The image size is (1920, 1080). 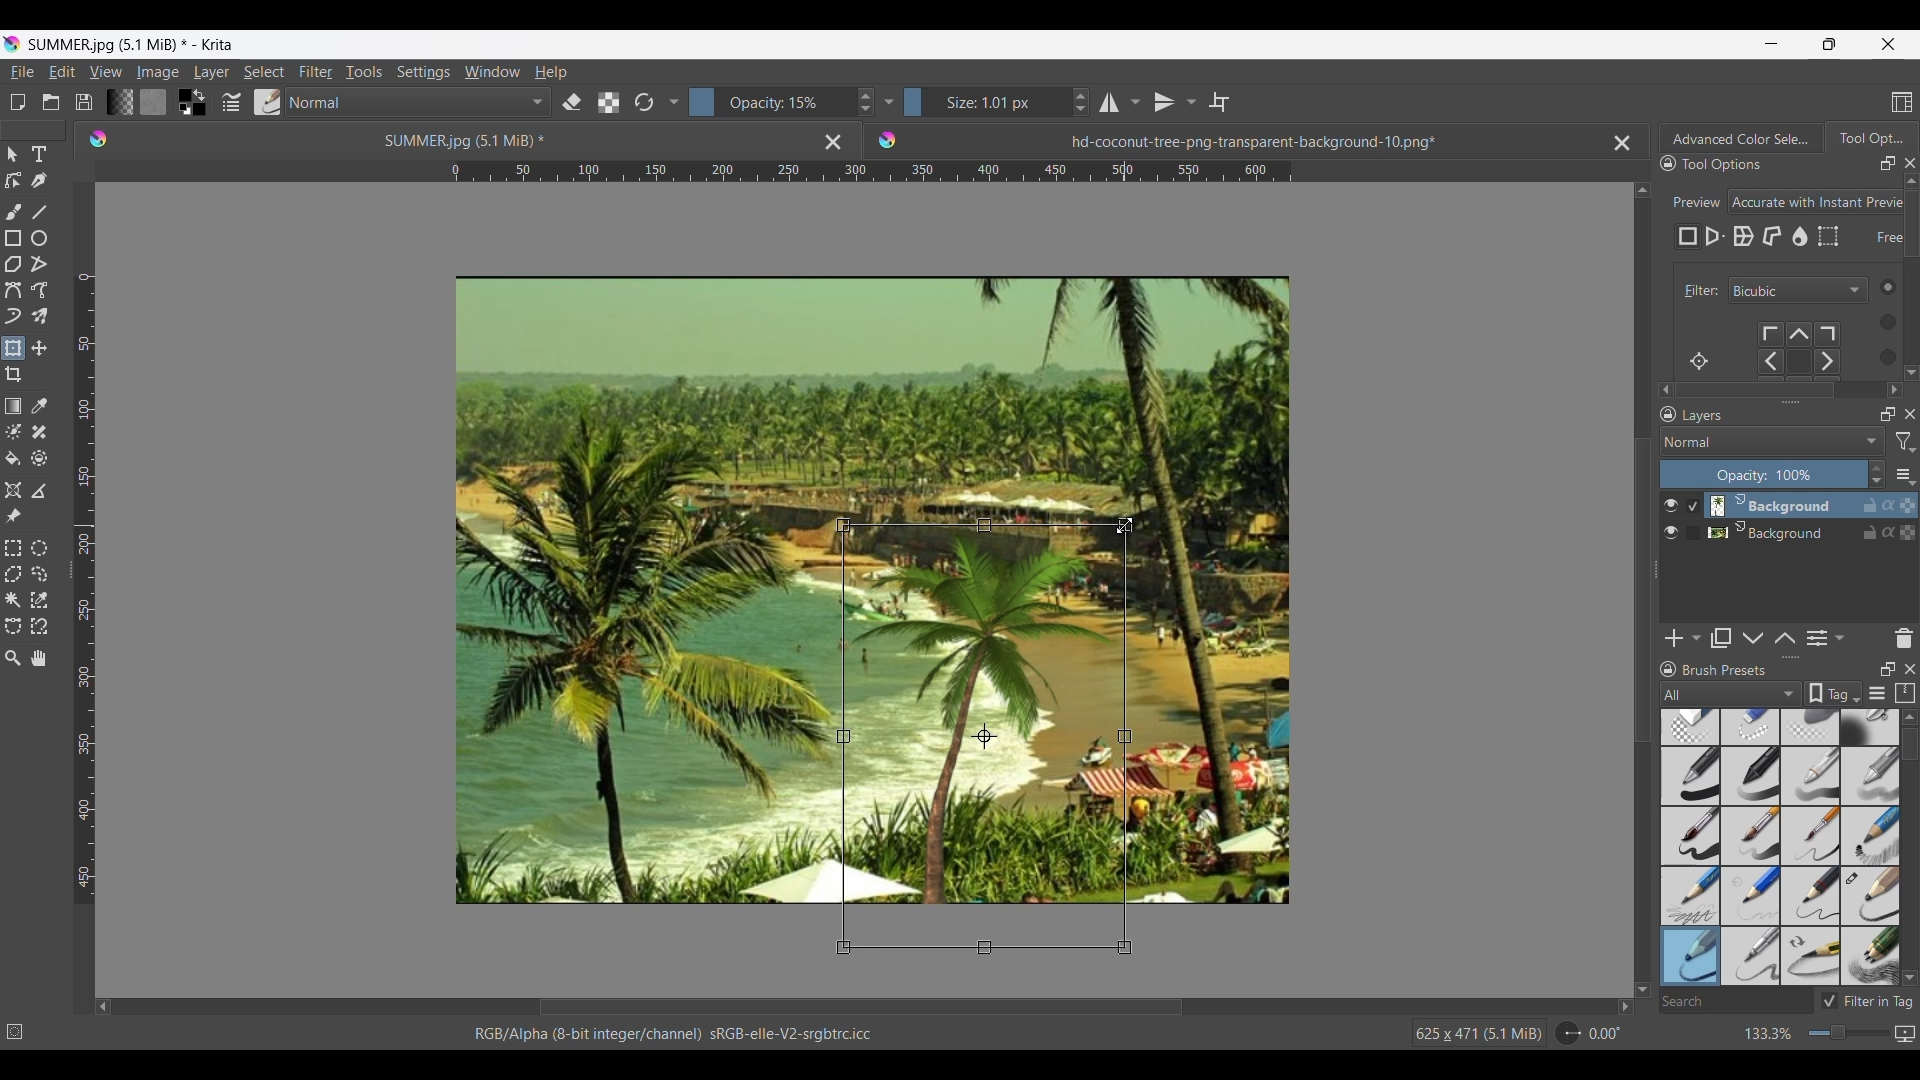 I want to click on Expand/Collapse, so click(x=1657, y=570).